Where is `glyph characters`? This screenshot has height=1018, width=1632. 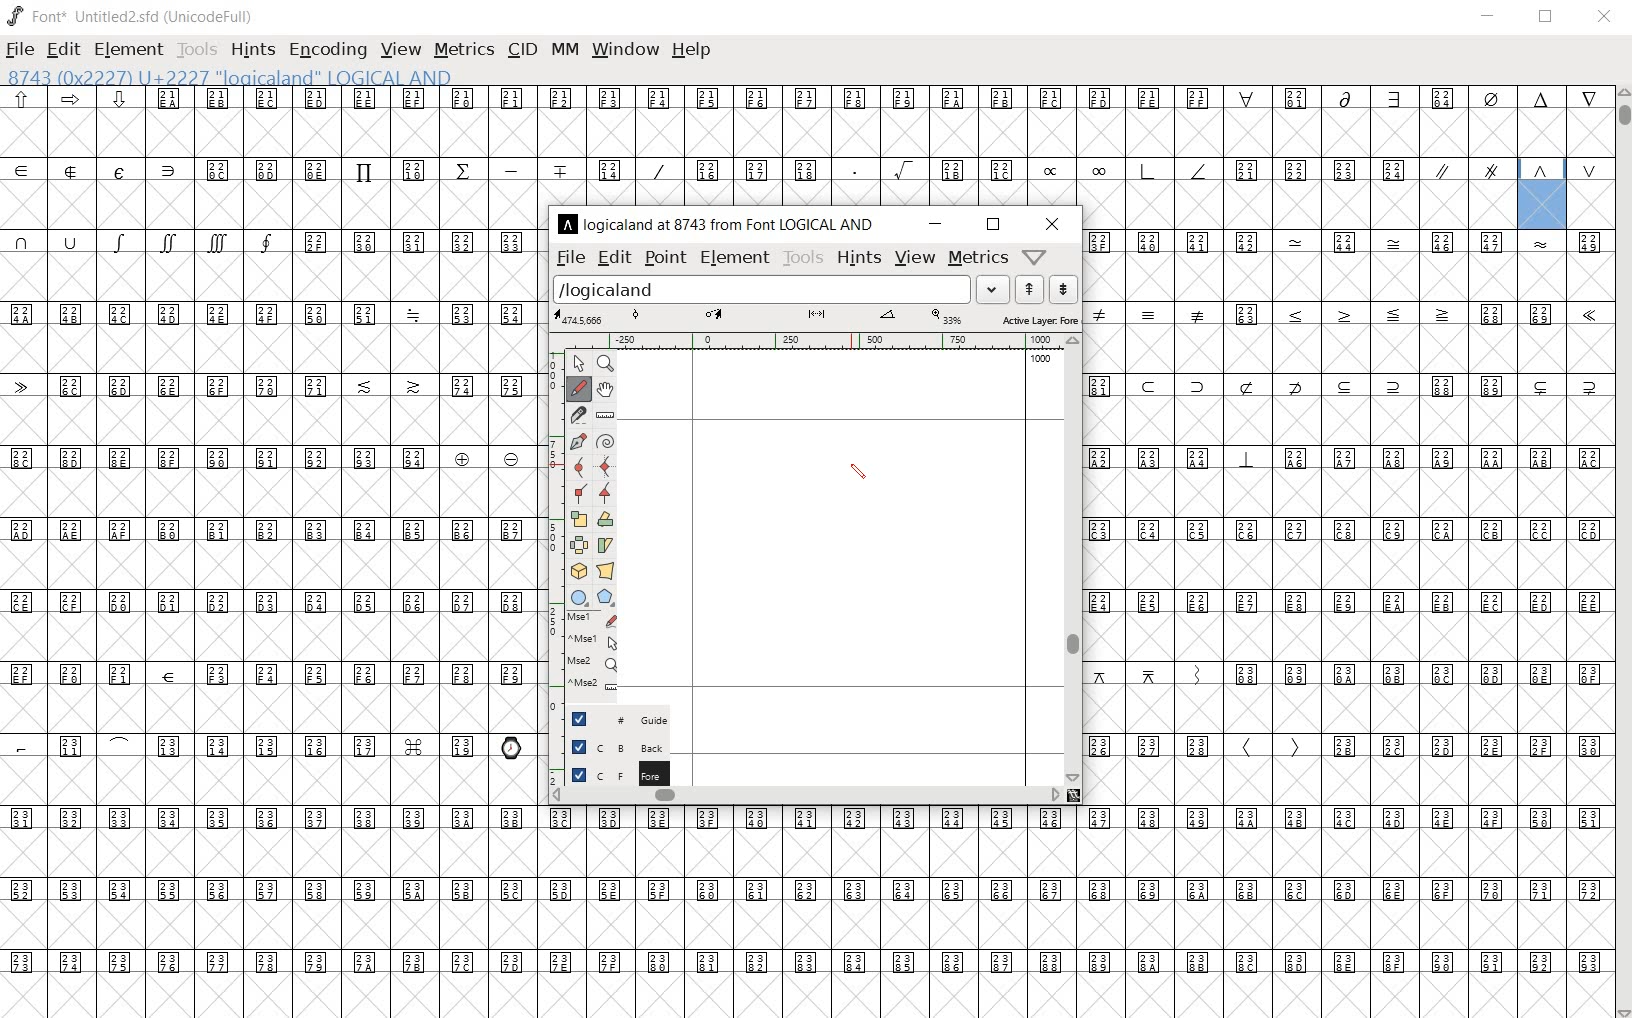
glyph characters is located at coordinates (1008, 145).